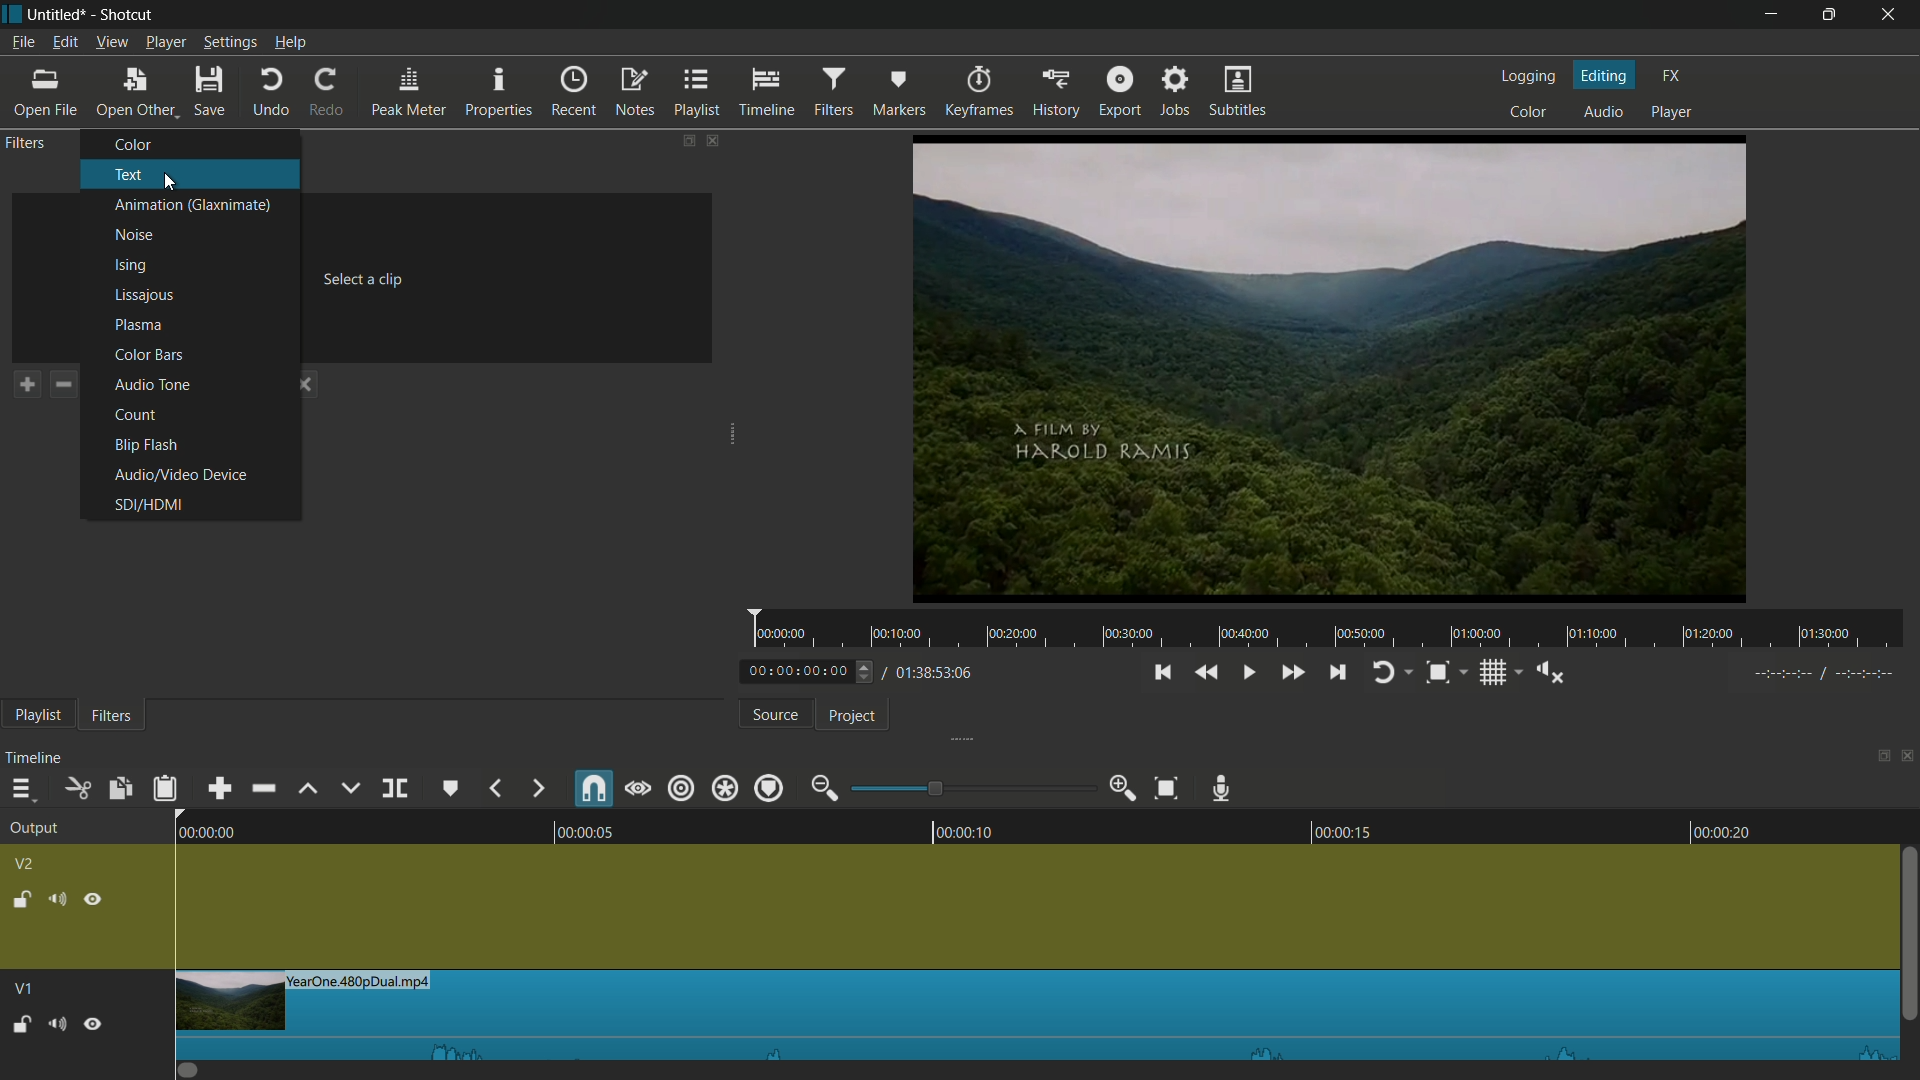  I want to click on Volume, so click(56, 1022).